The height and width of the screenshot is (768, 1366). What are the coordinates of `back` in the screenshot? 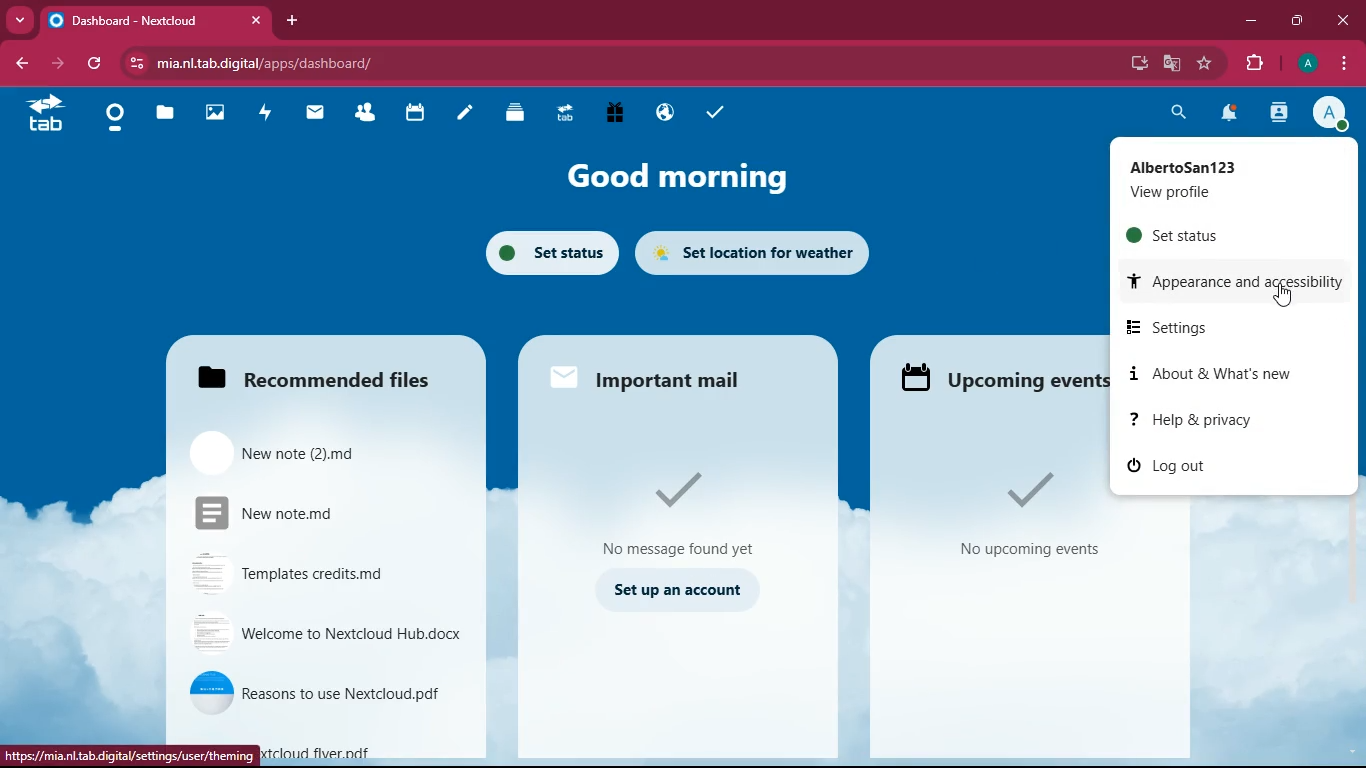 It's located at (24, 64).